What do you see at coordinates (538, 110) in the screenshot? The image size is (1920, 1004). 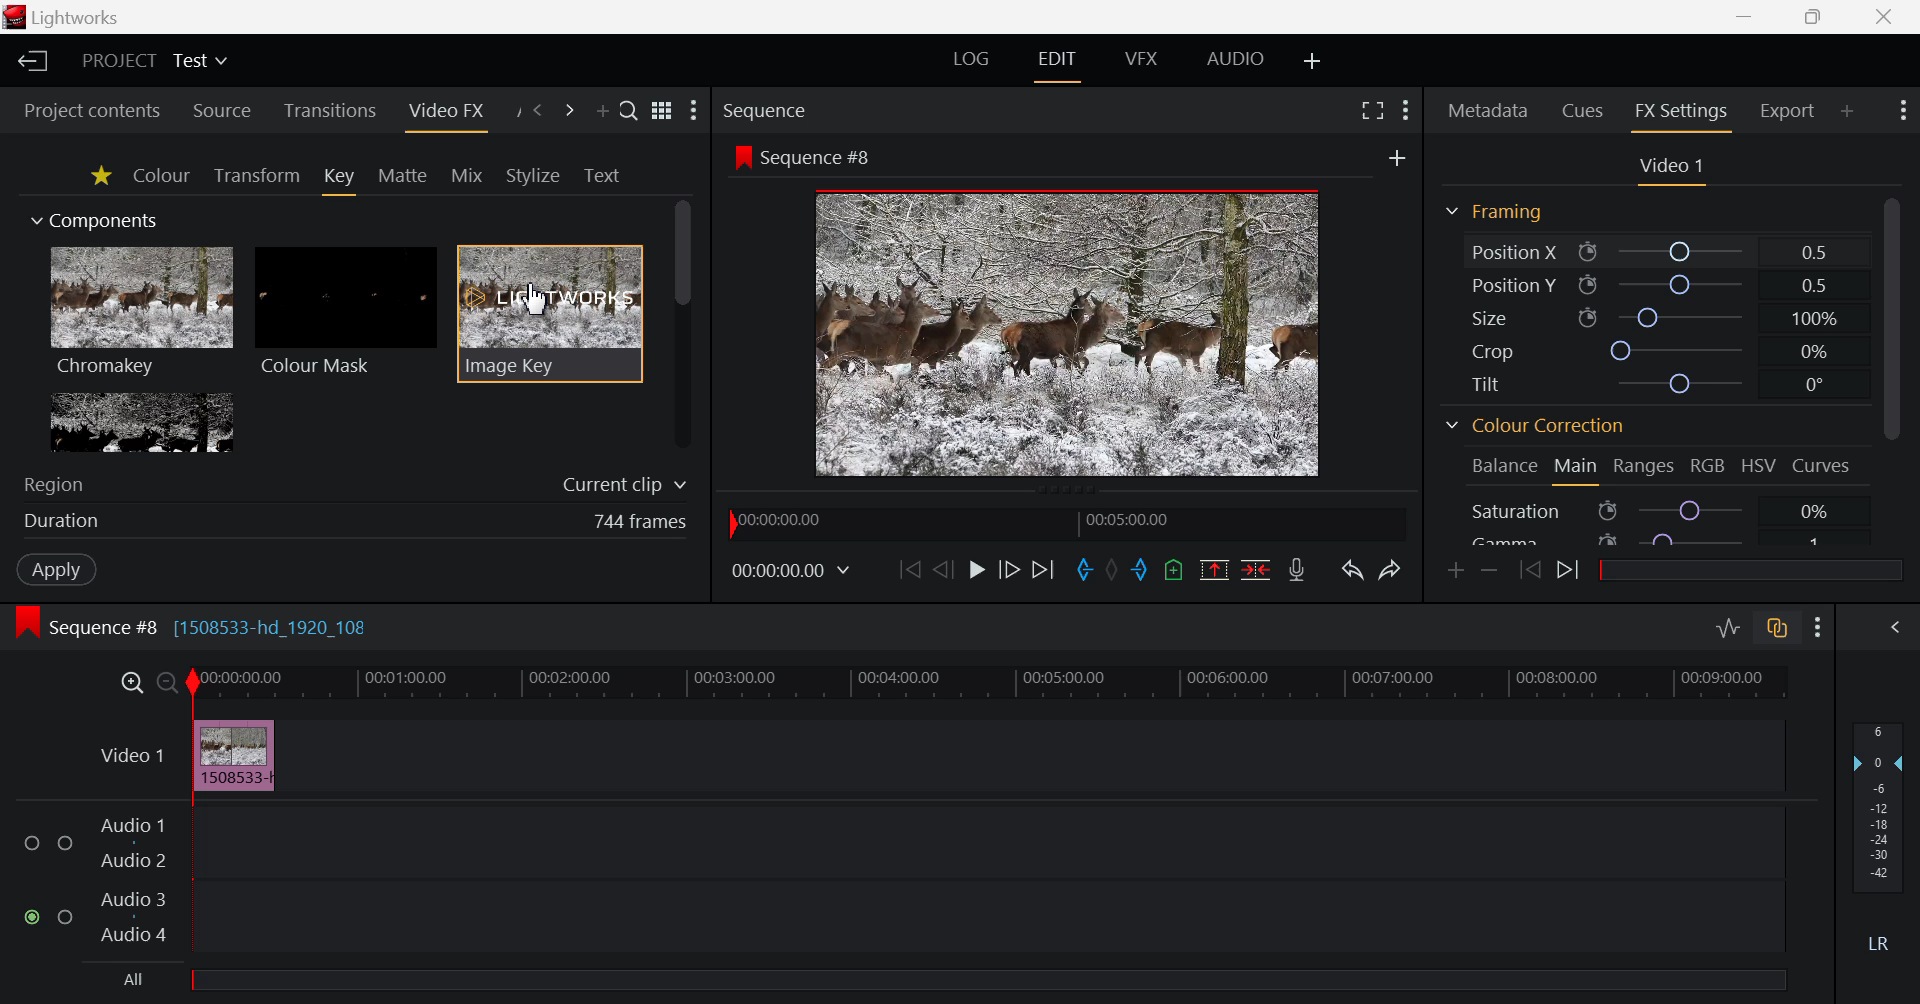 I see `Previous Panel` at bounding box center [538, 110].